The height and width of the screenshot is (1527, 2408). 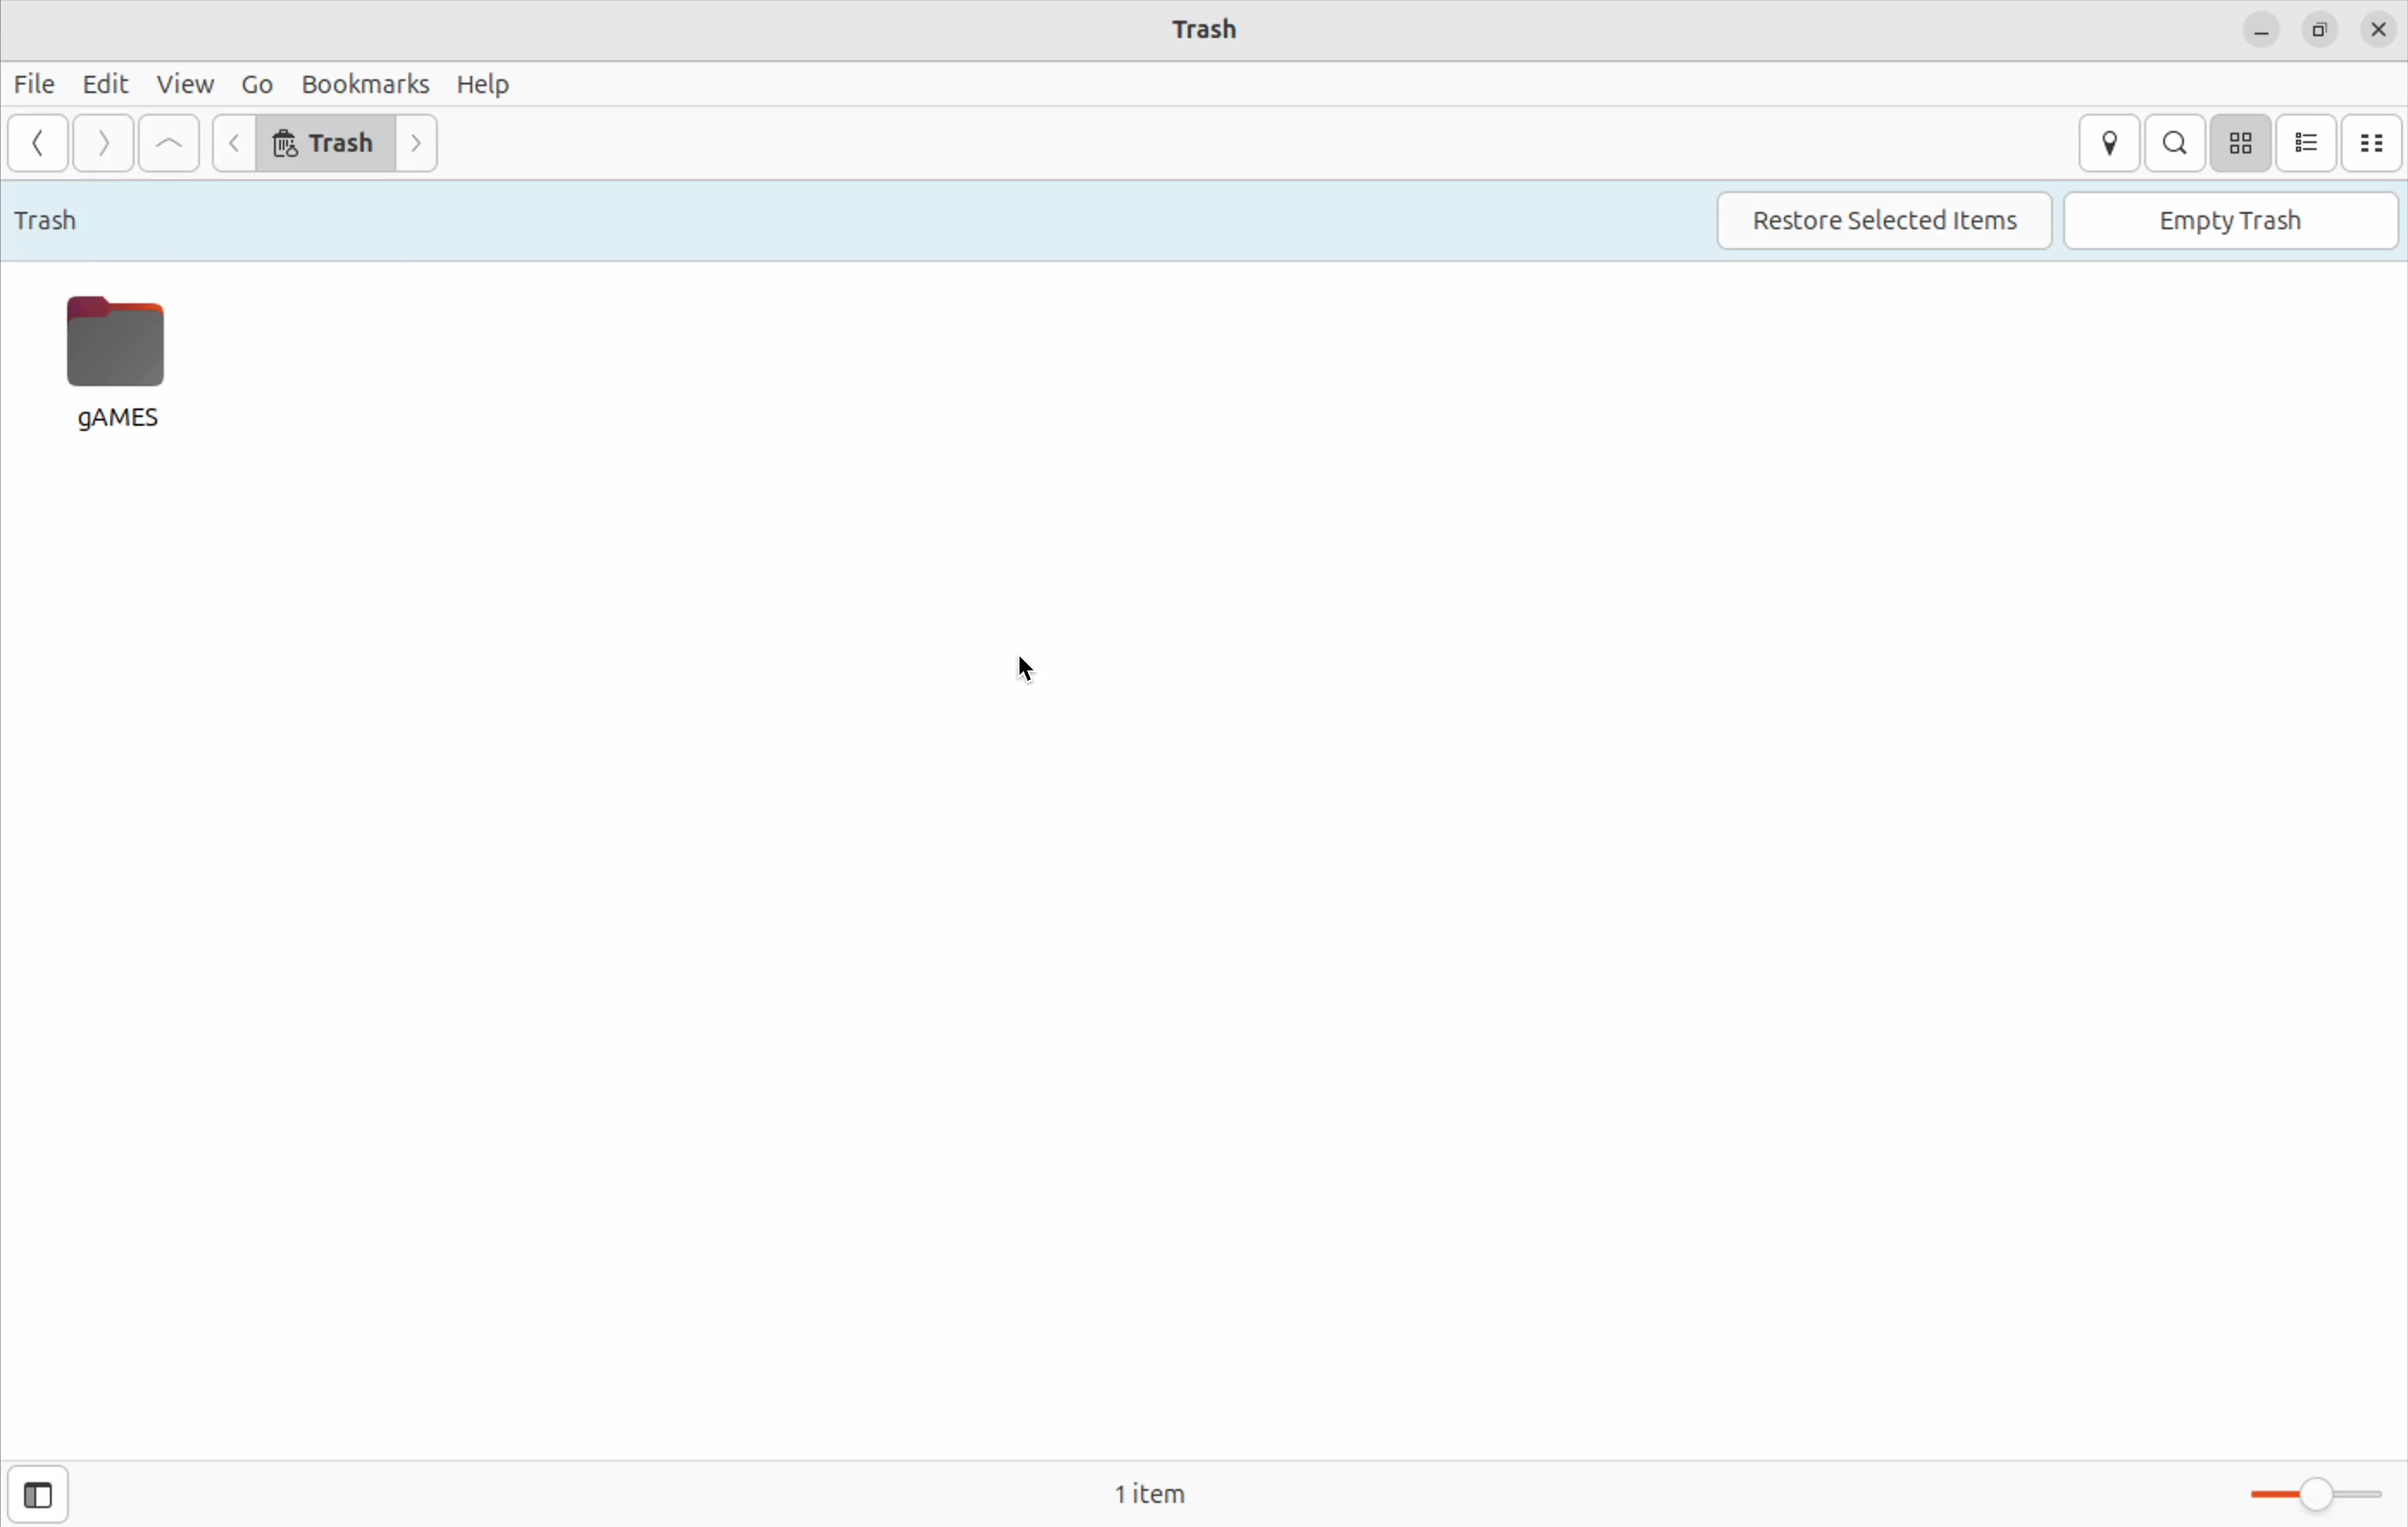 What do you see at coordinates (33, 1495) in the screenshot?
I see `show sidebar` at bounding box center [33, 1495].